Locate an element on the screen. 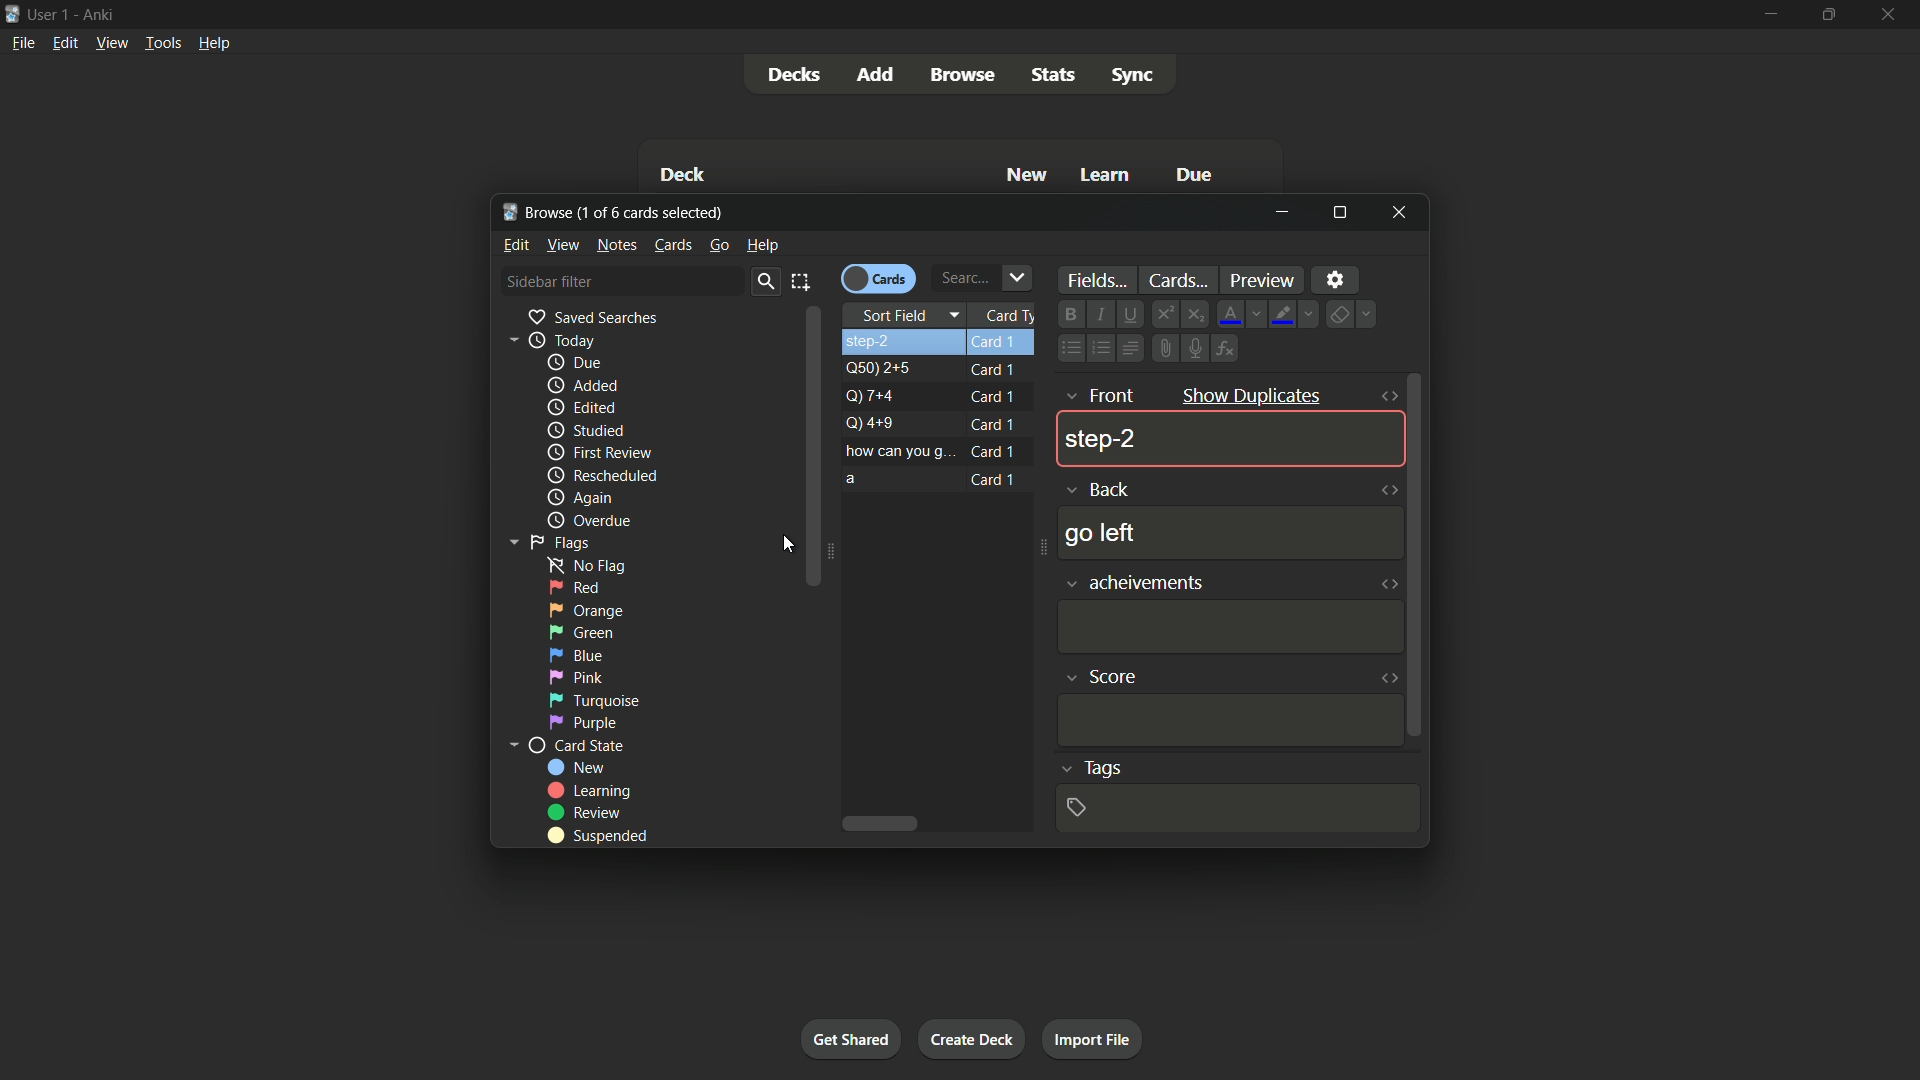  Review is located at coordinates (587, 812).